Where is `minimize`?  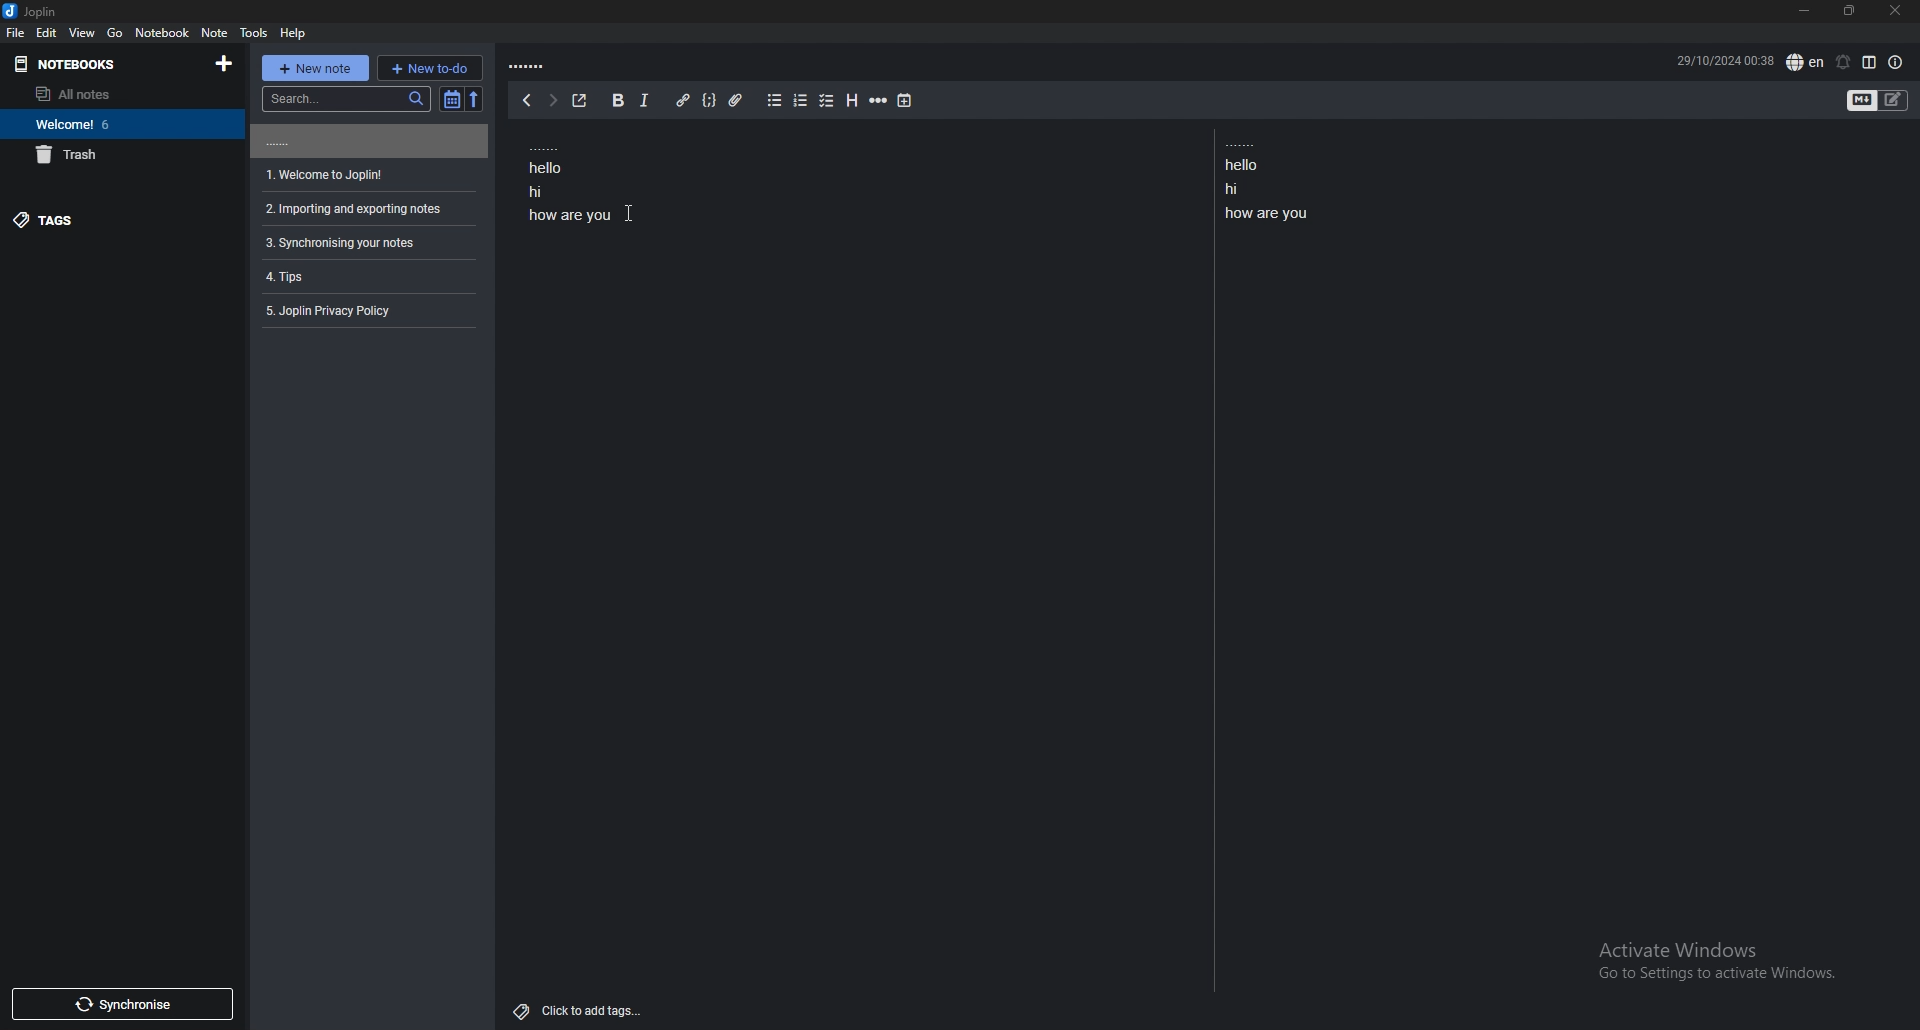
minimize is located at coordinates (1806, 11).